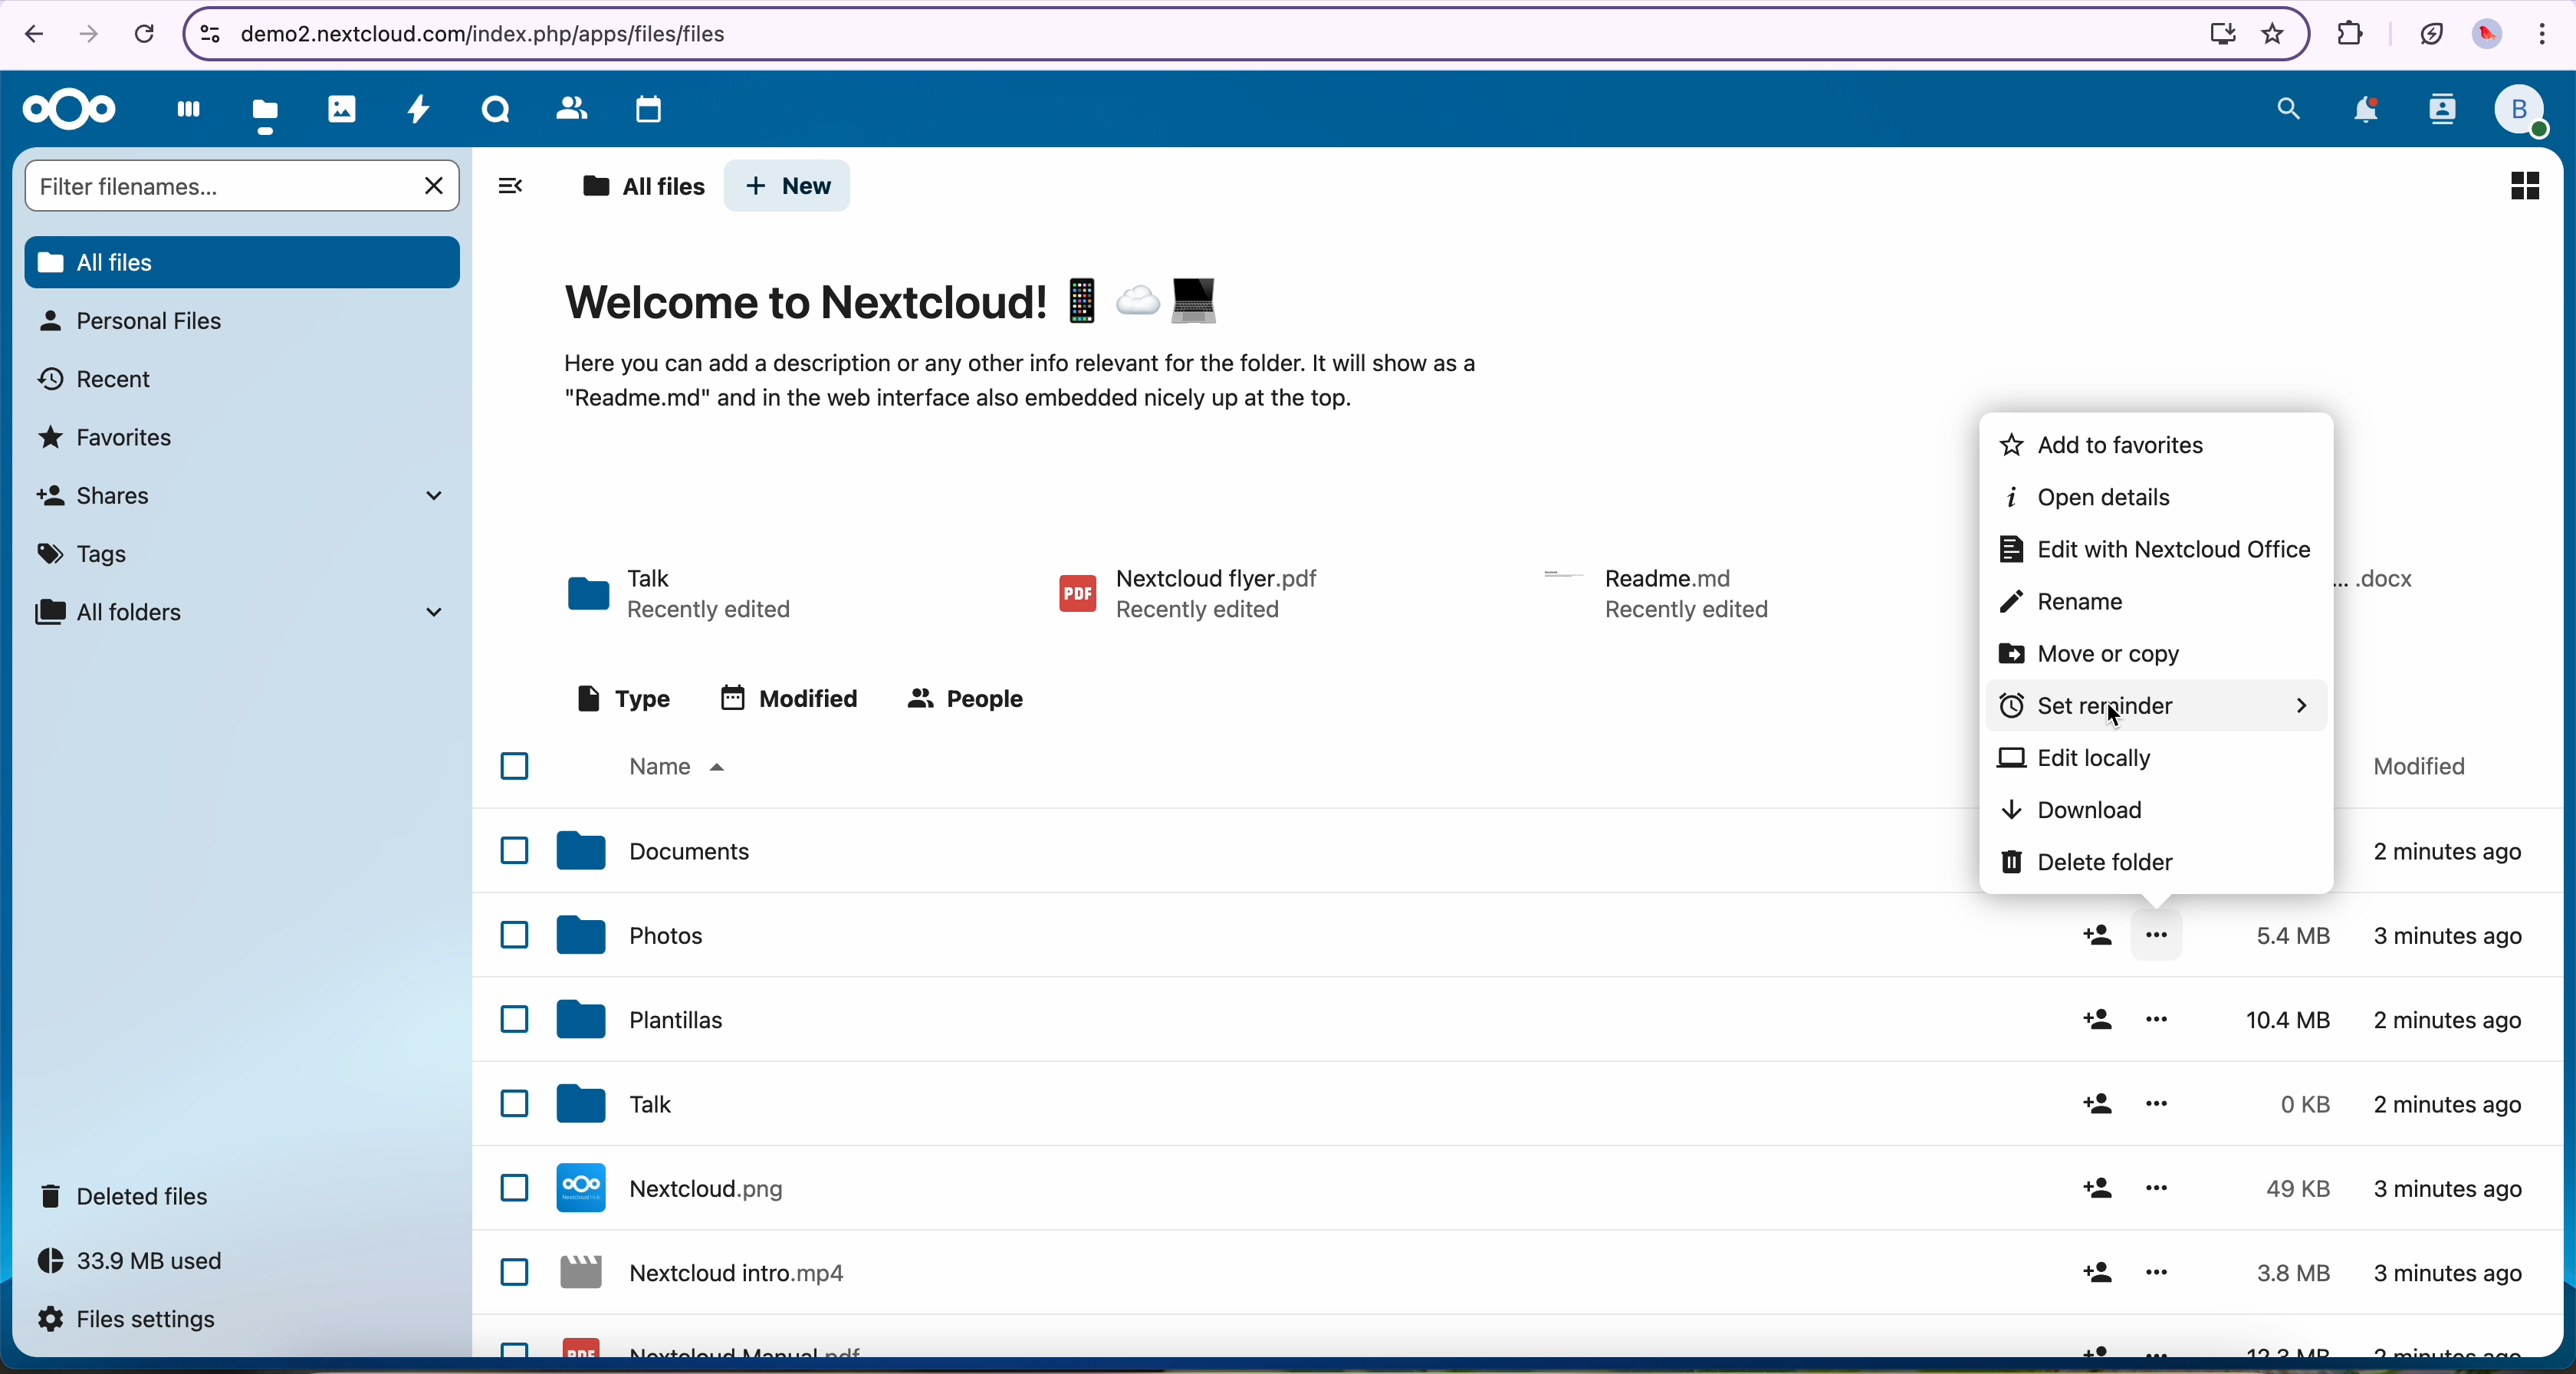 The image size is (2576, 1374). What do you see at coordinates (2294, 1273) in the screenshot?
I see `3.8` at bounding box center [2294, 1273].